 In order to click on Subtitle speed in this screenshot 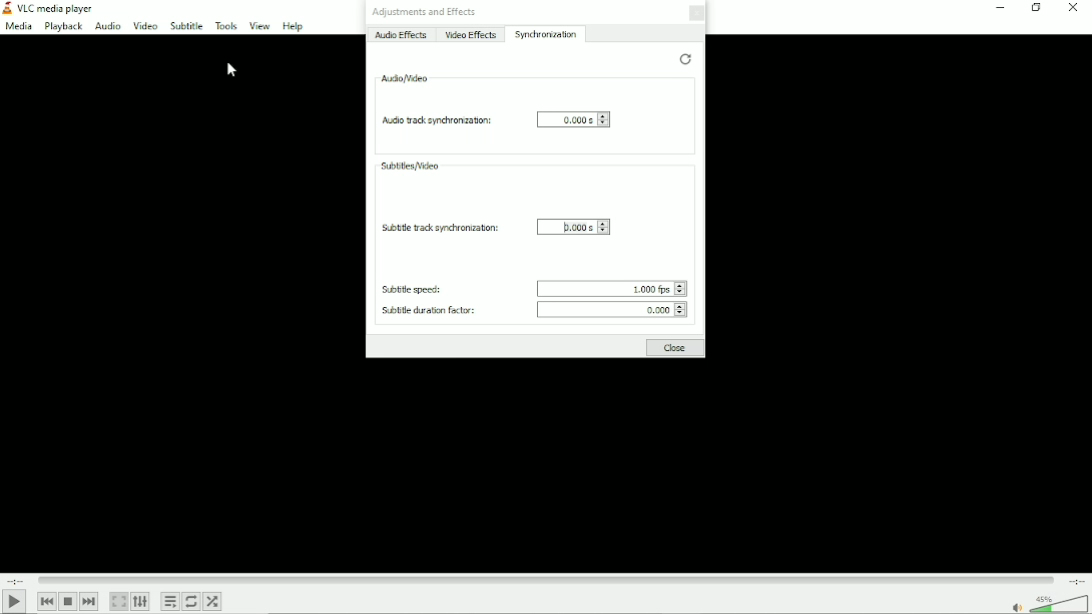, I will do `click(413, 289)`.